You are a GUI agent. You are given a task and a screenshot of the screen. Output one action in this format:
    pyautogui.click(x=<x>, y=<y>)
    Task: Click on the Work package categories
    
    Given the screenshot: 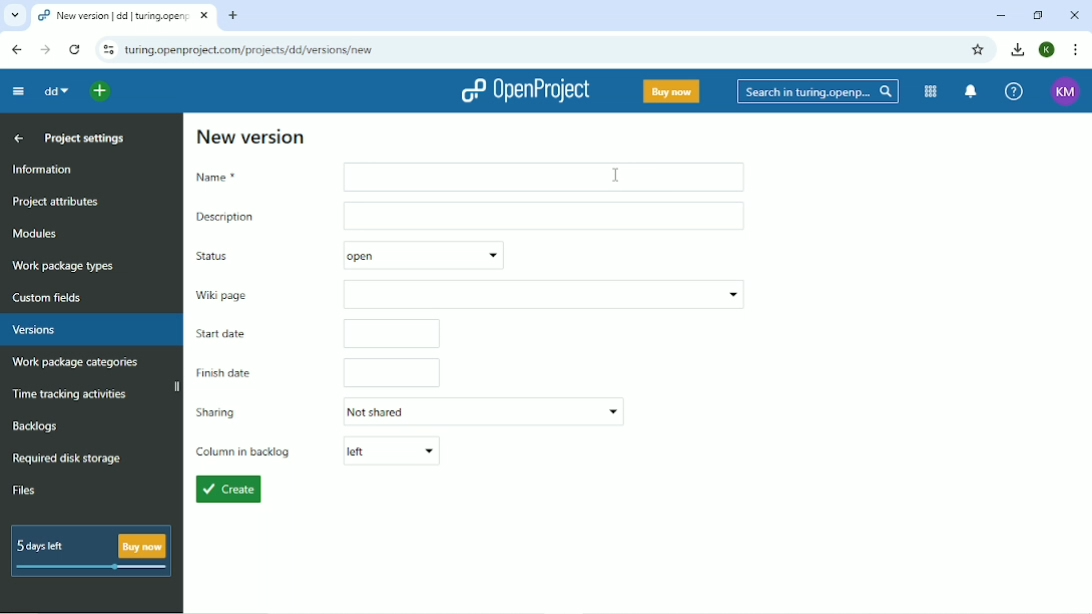 What is the action you would take?
    pyautogui.click(x=74, y=363)
    